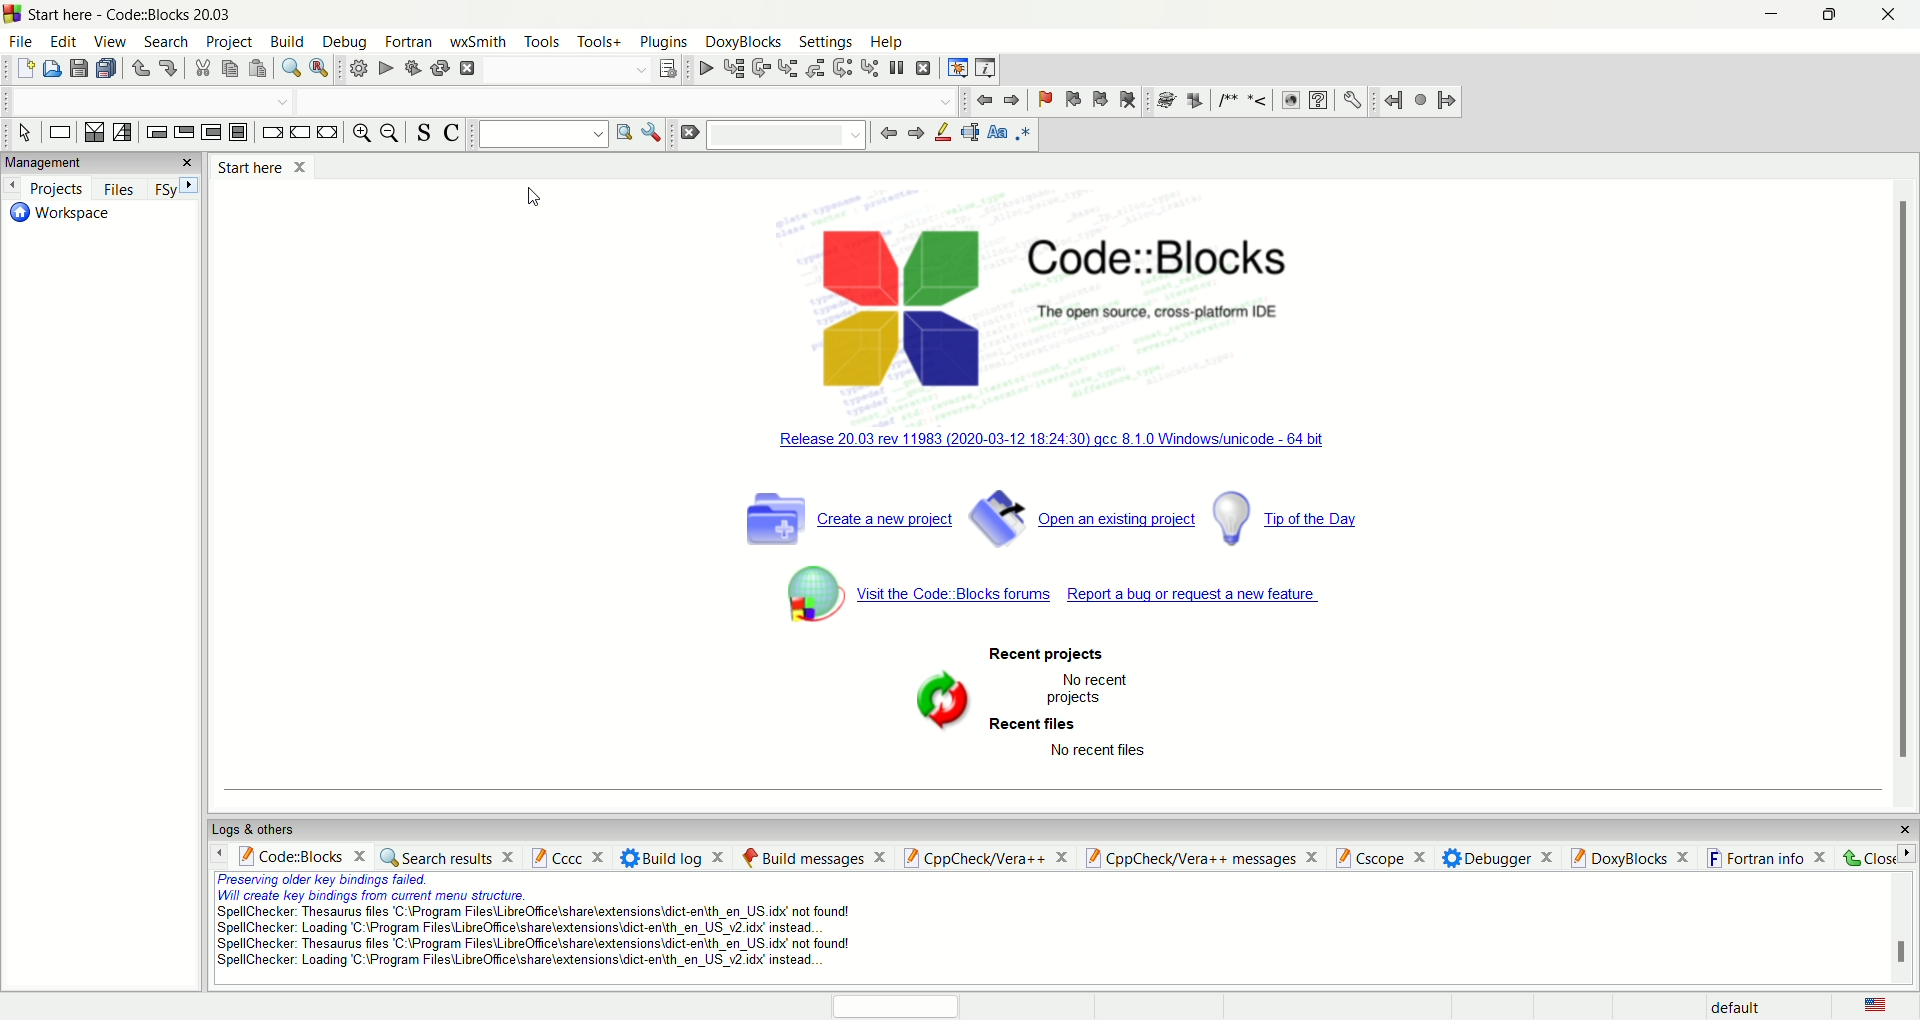  I want to click on show select target dialog, so click(667, 70).